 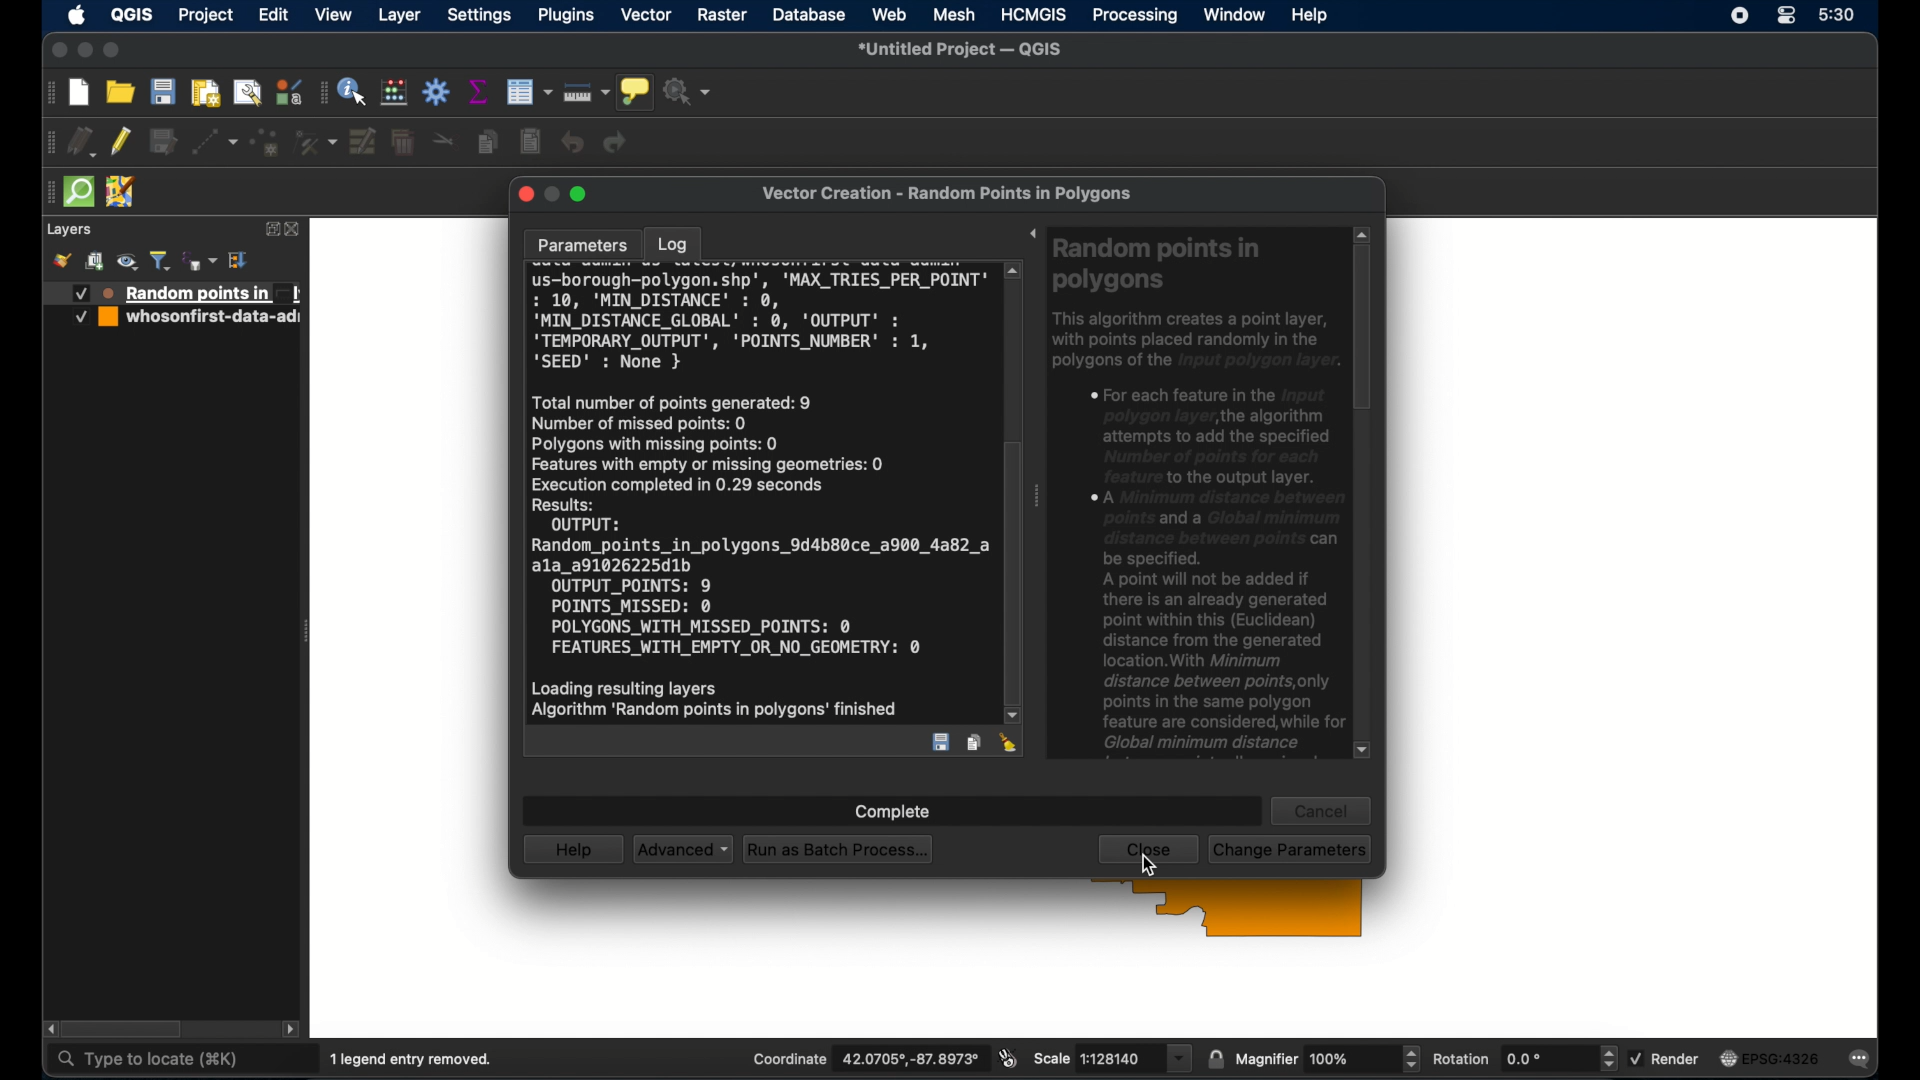 I want to click on jsom  remote, so click(x=121, y=192).